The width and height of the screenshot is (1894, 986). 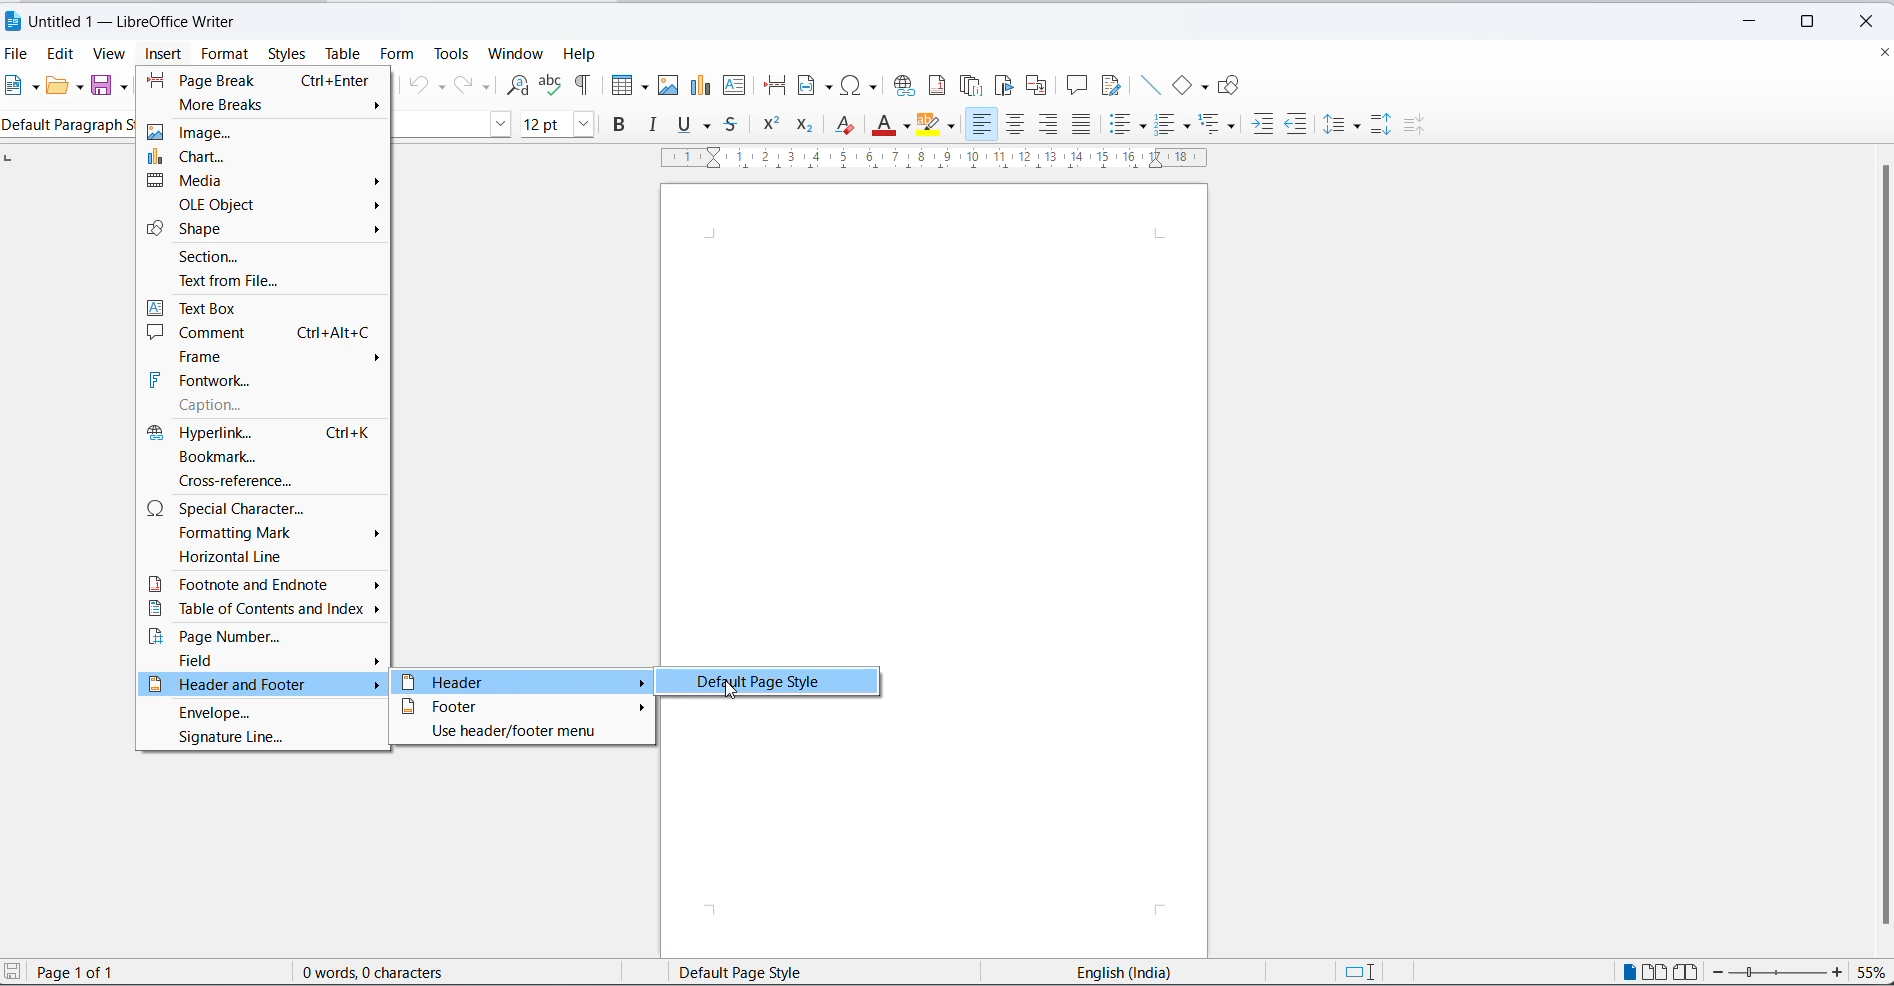 What do you see at coordinates (1047, 124) in the screenshot?
I see `text align left` at bounding box center [1047, 124].